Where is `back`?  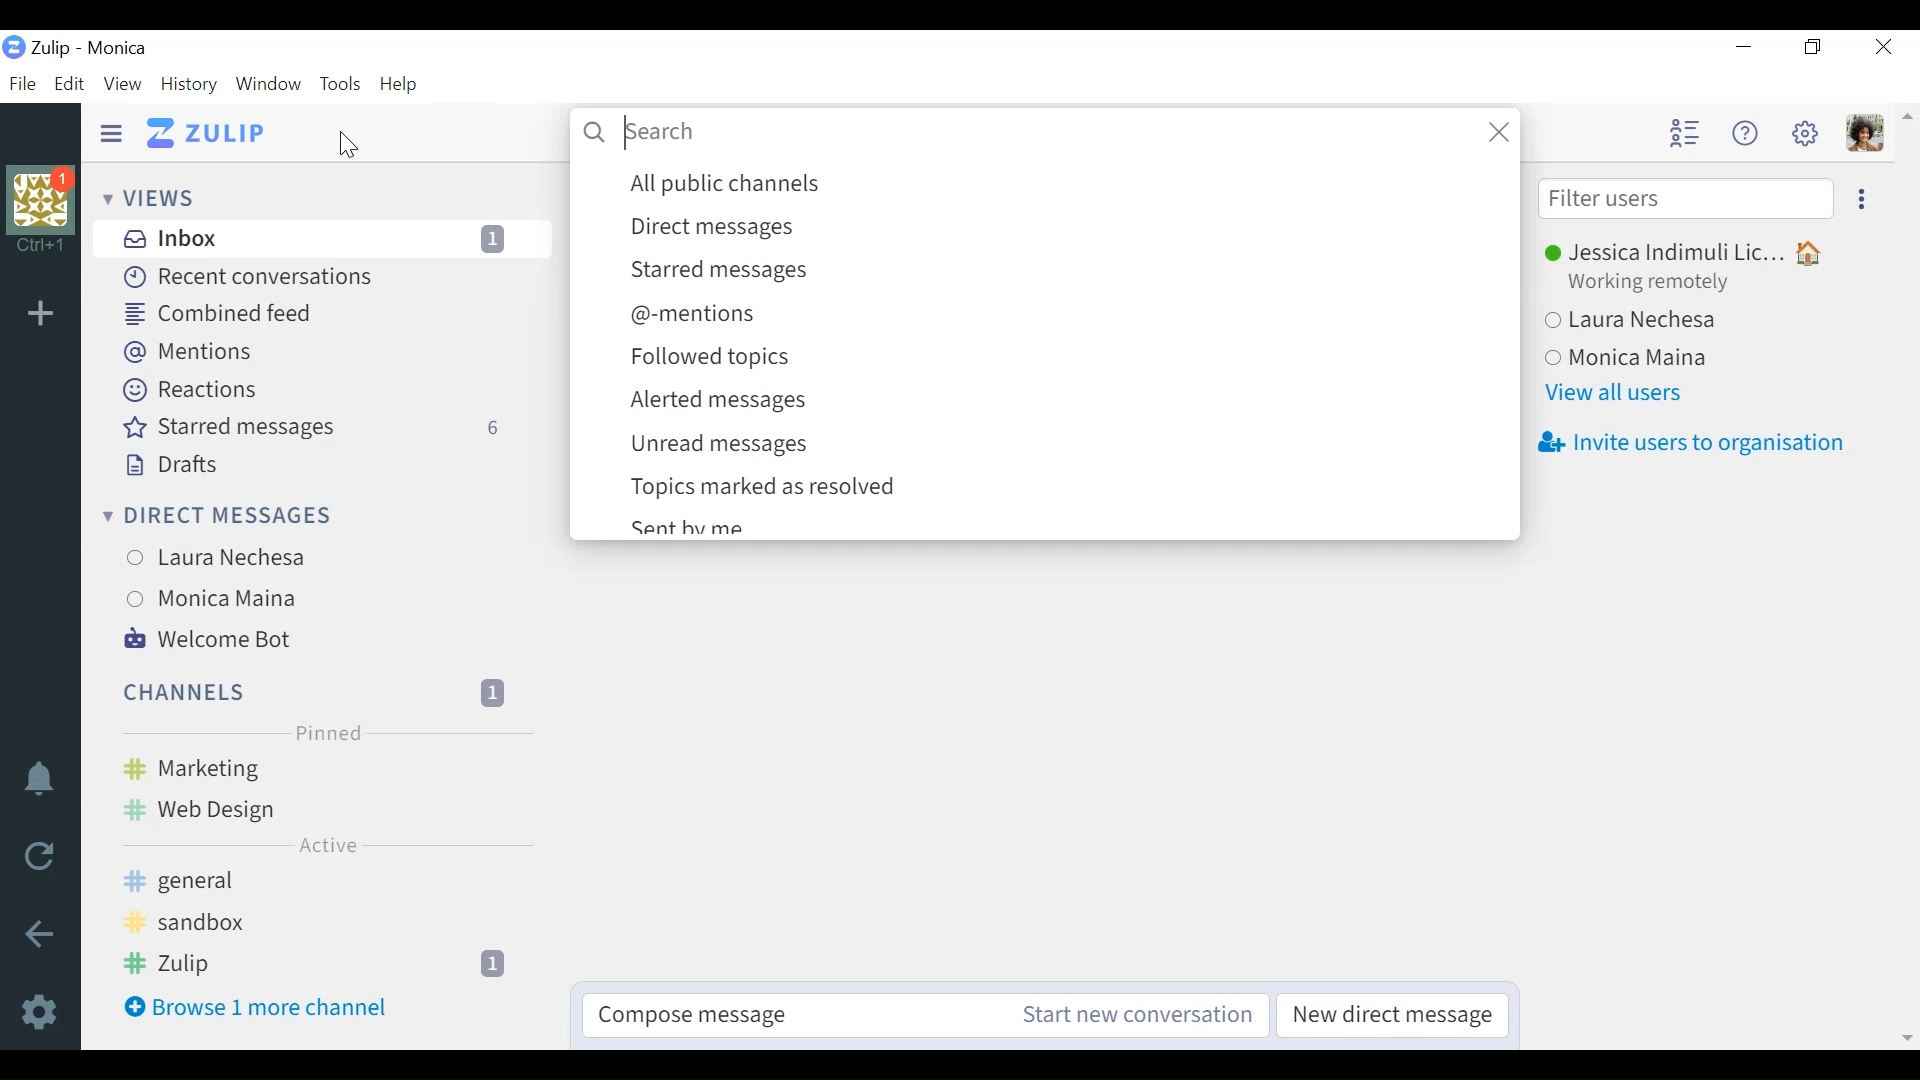 back is located at coordinates (49, 933).